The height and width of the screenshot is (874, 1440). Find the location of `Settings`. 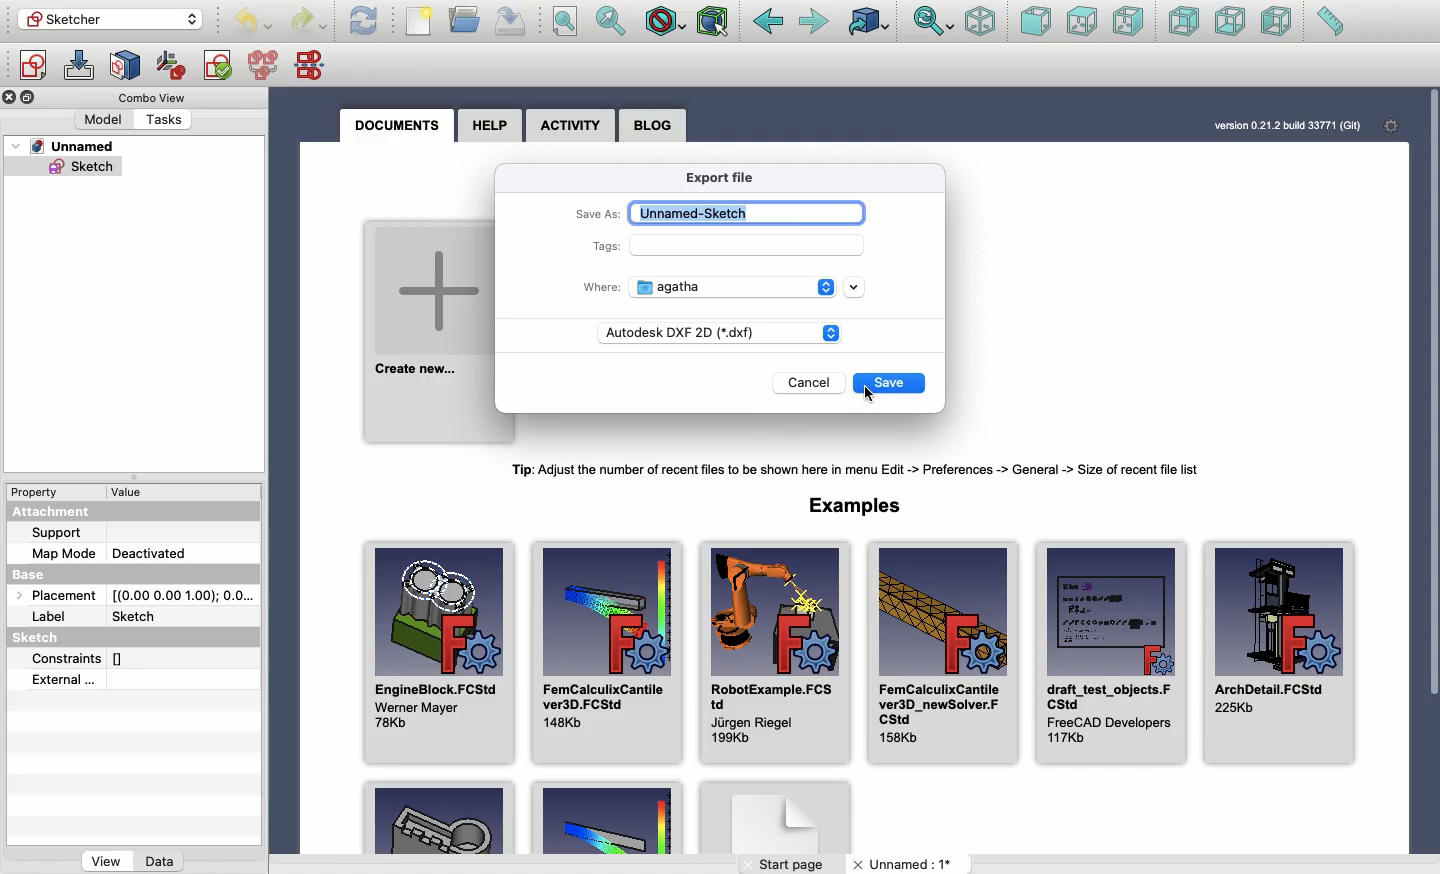

Settings is located at coordinates (1391, 127).